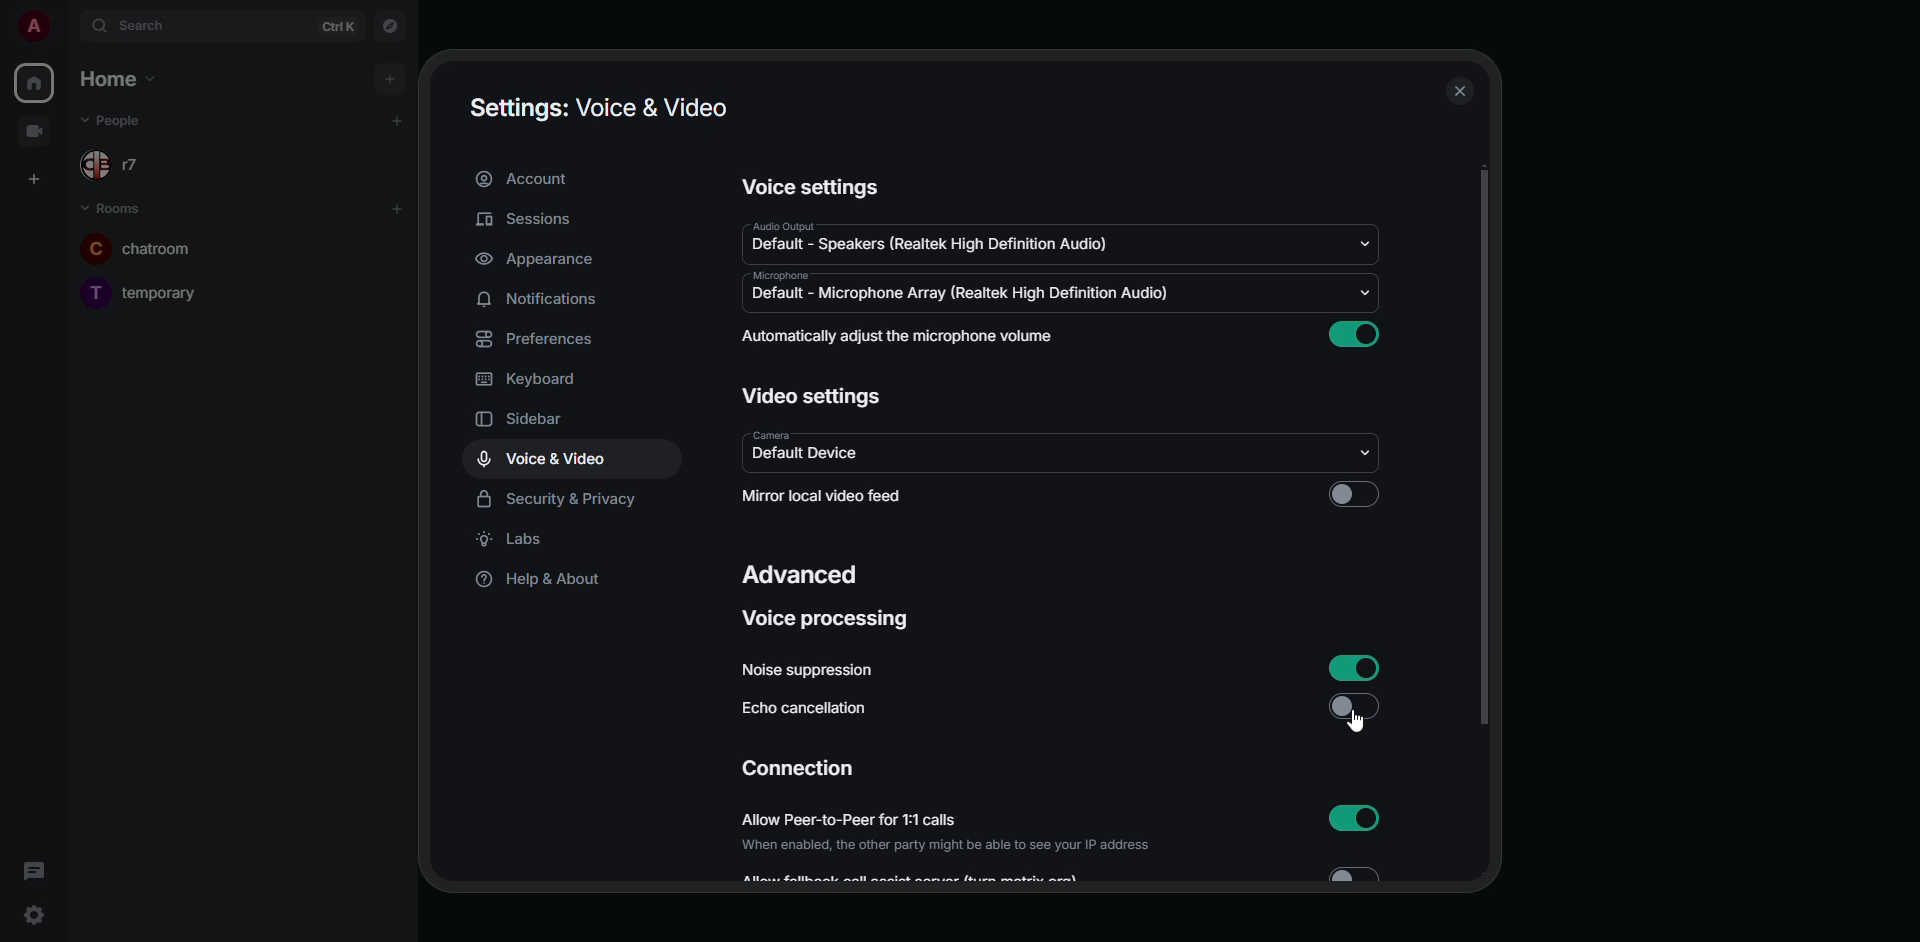 This screenshot has width=1920, height=942. I want to click on preferences, so click(534, 340).